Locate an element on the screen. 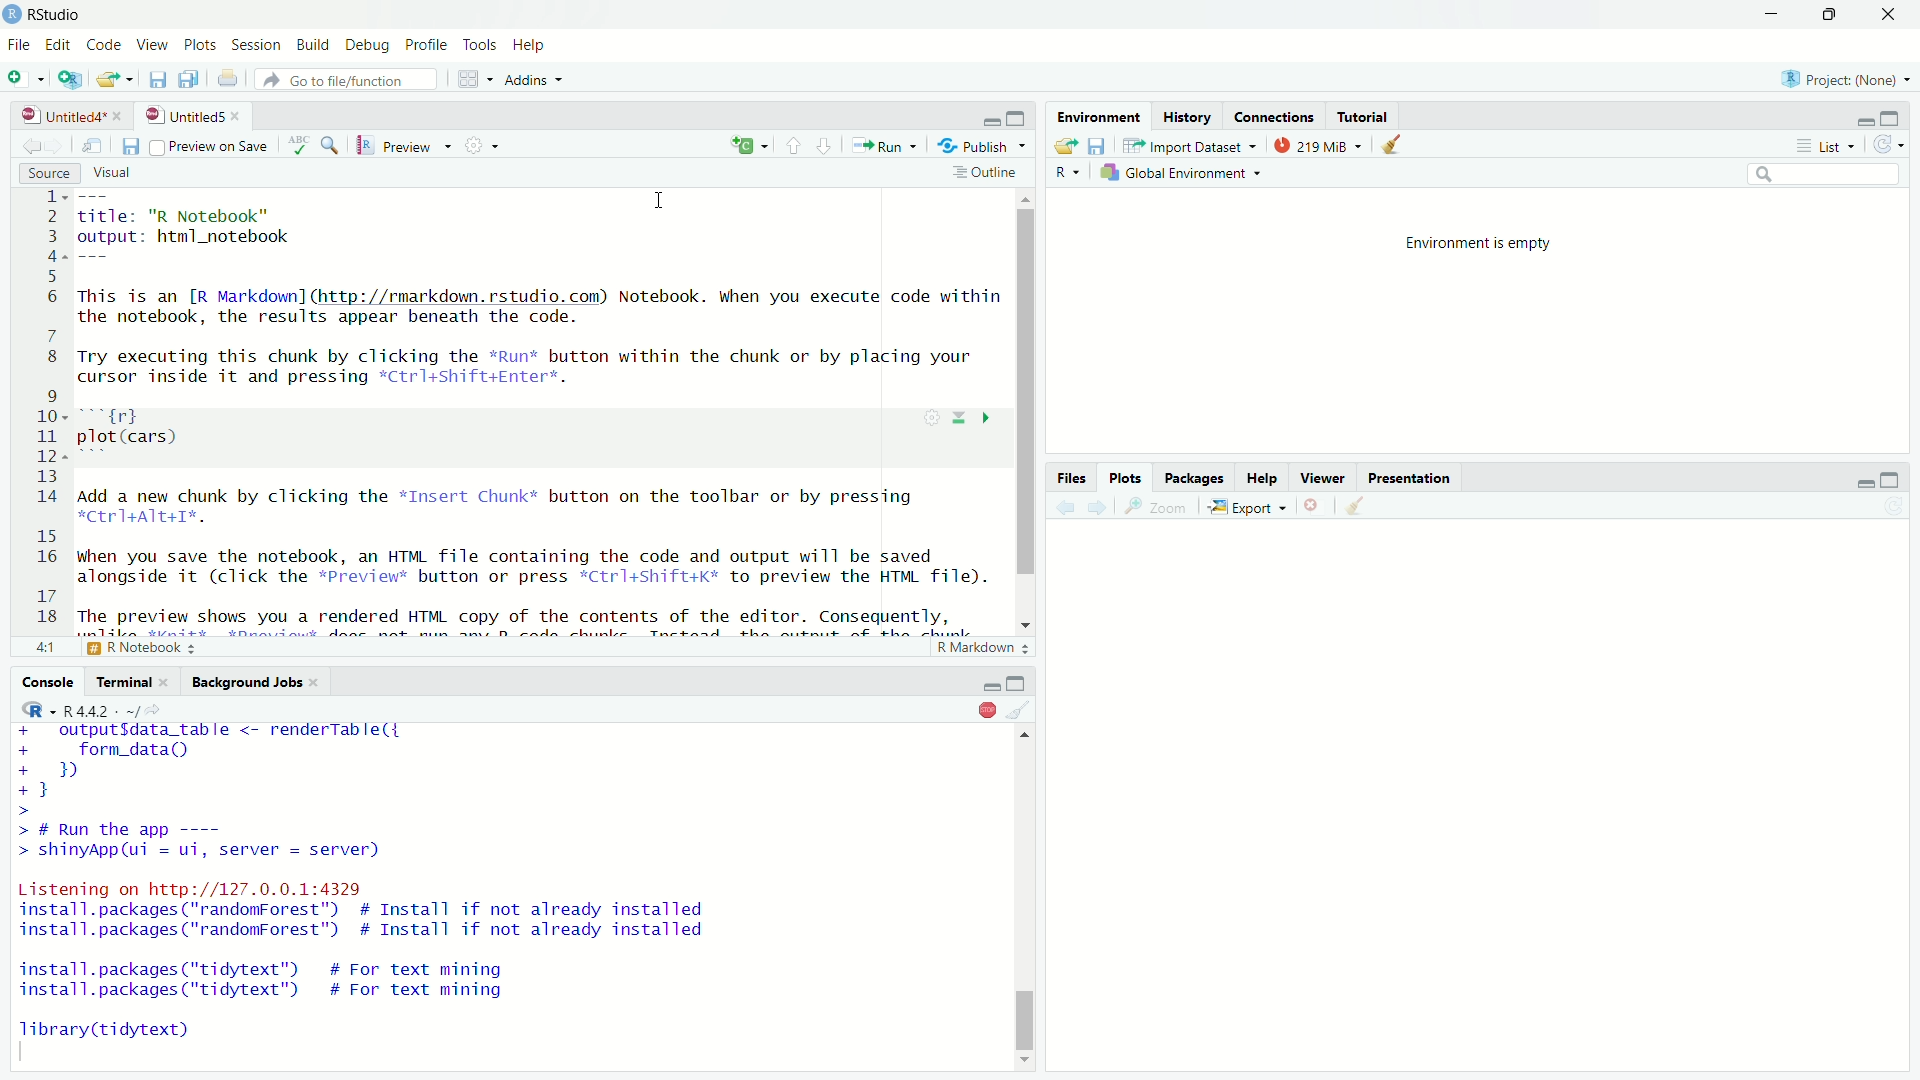 This screenshot has width=1920, height=1080. packages is located at coordinates (1195, 478).